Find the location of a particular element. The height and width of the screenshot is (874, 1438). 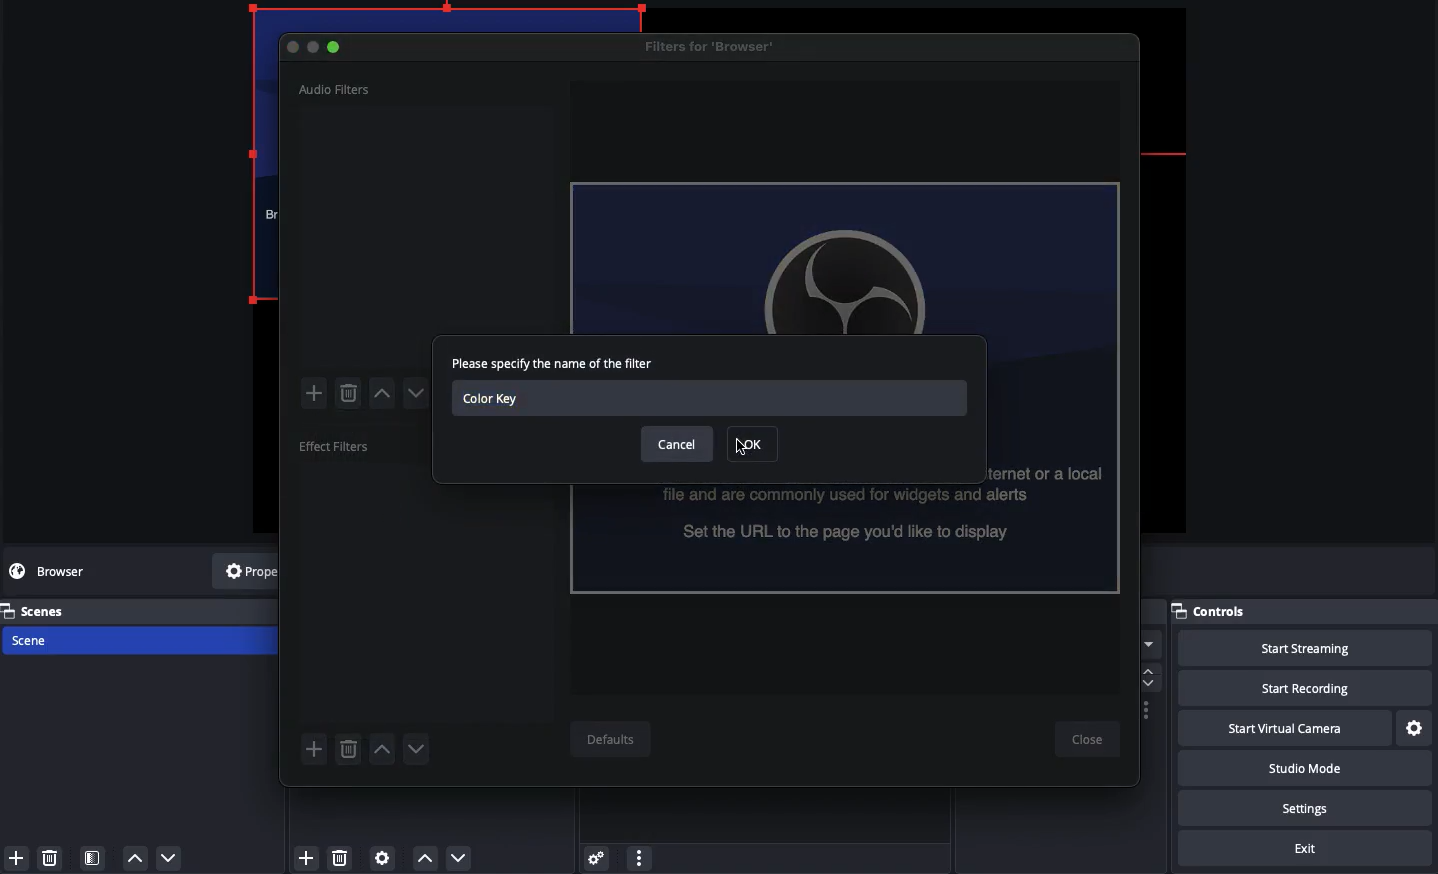

Start streaming is located at coordinates (1296, 648).